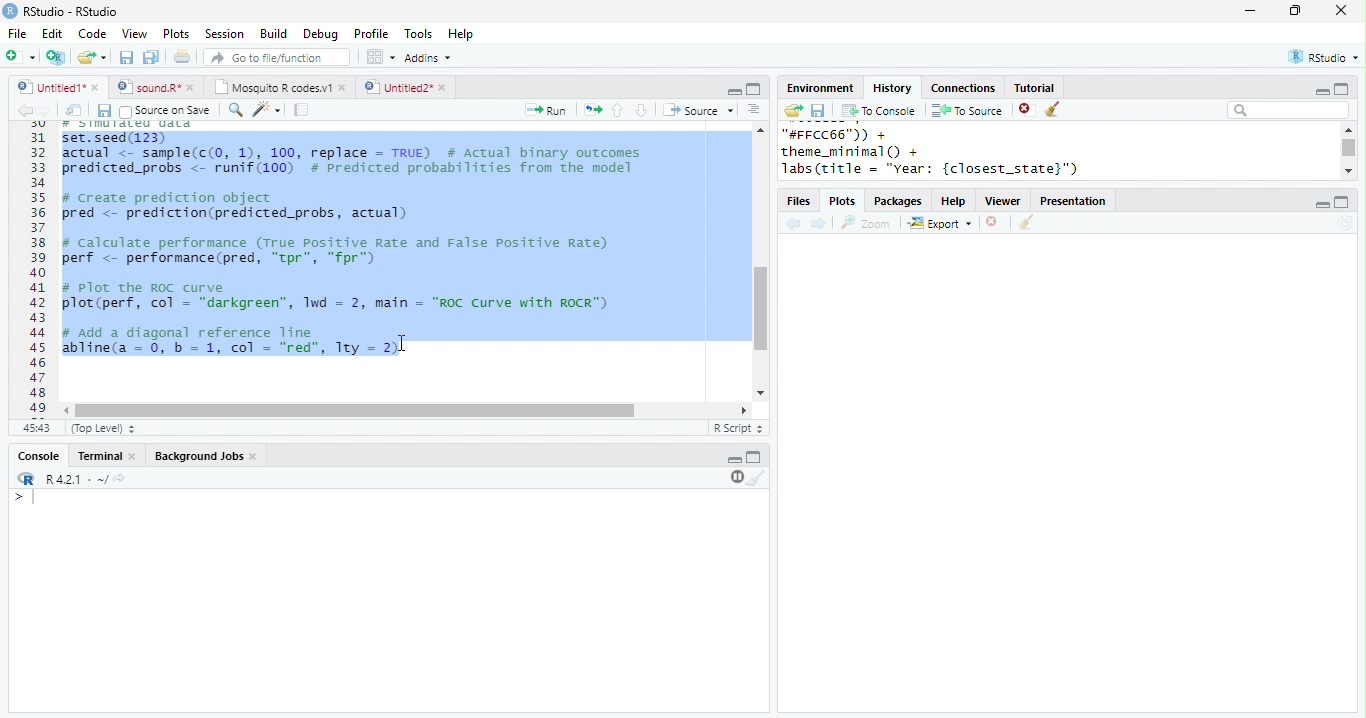 The width and height of the screenshot is (1366, 718). I want to click on Top Level, so click(105, 428).